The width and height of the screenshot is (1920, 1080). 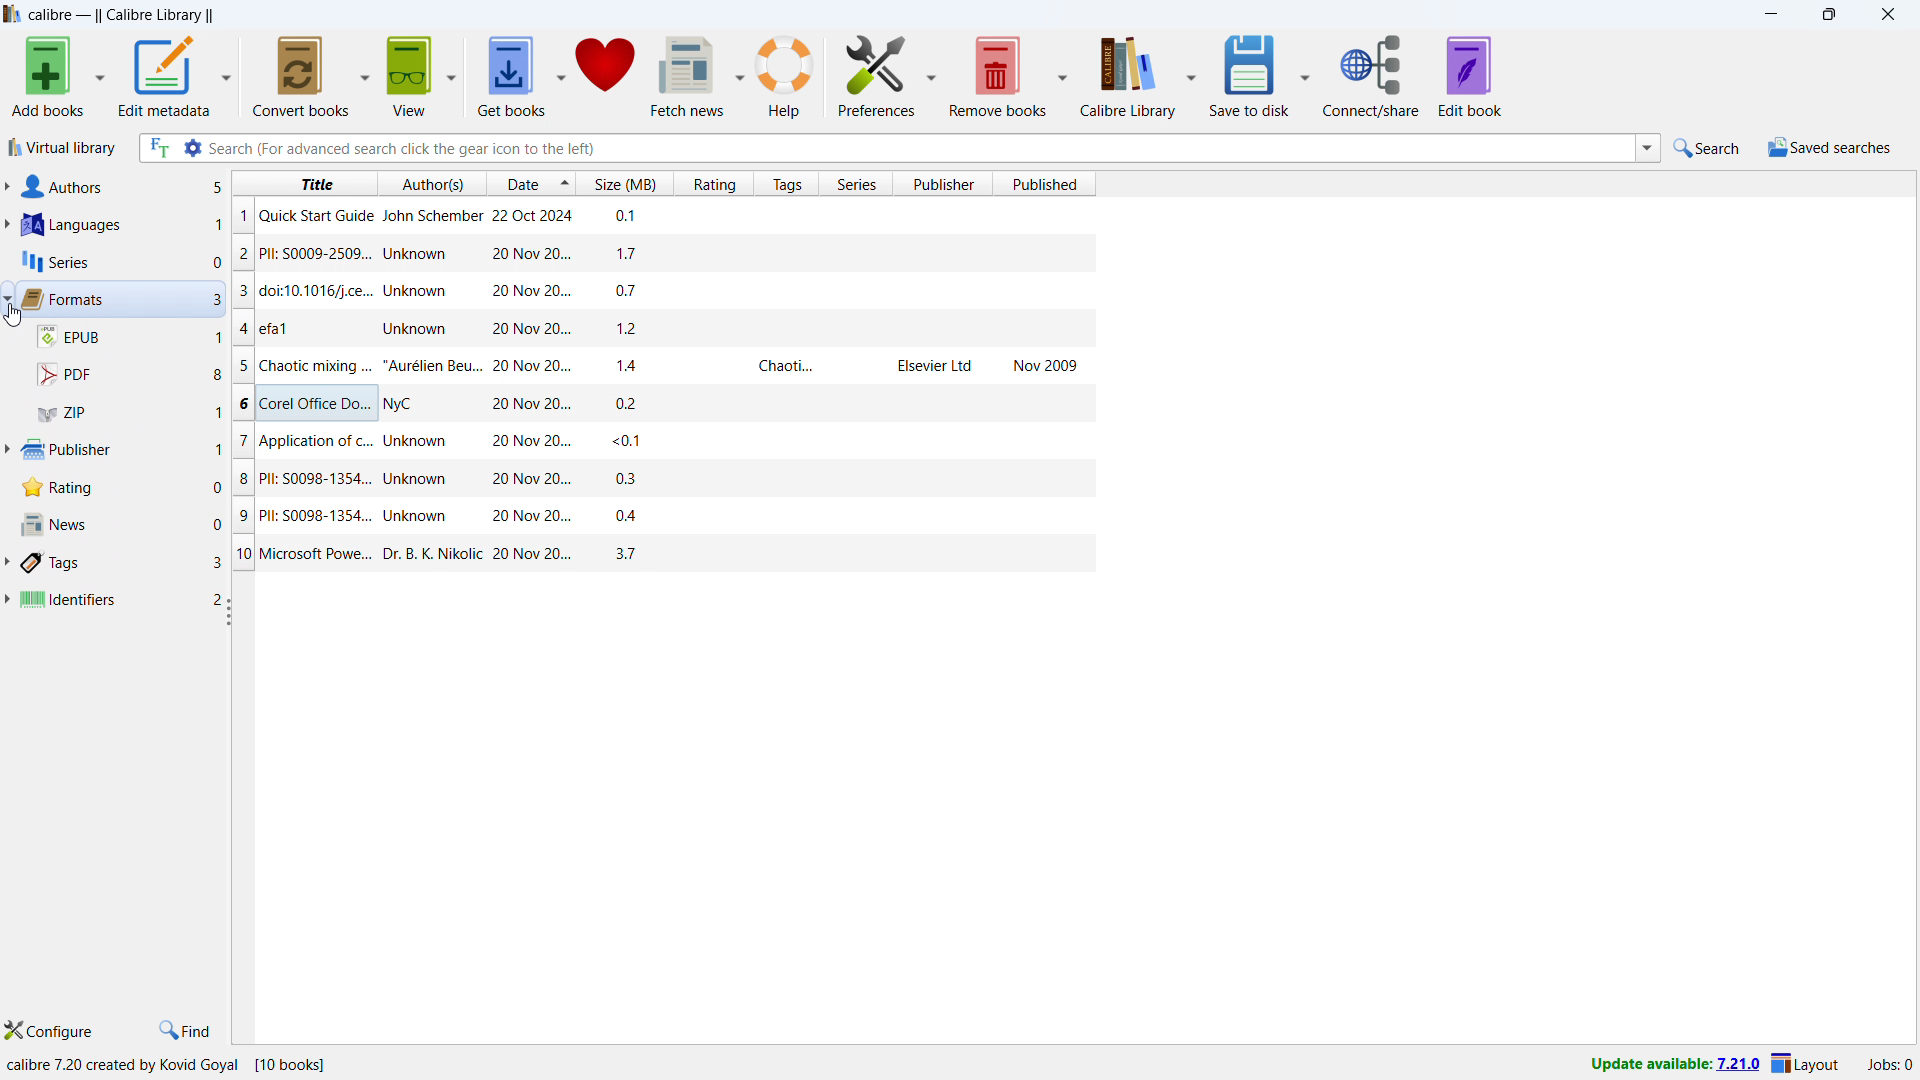 I want to click on add books options, so click(x=100, y=75).